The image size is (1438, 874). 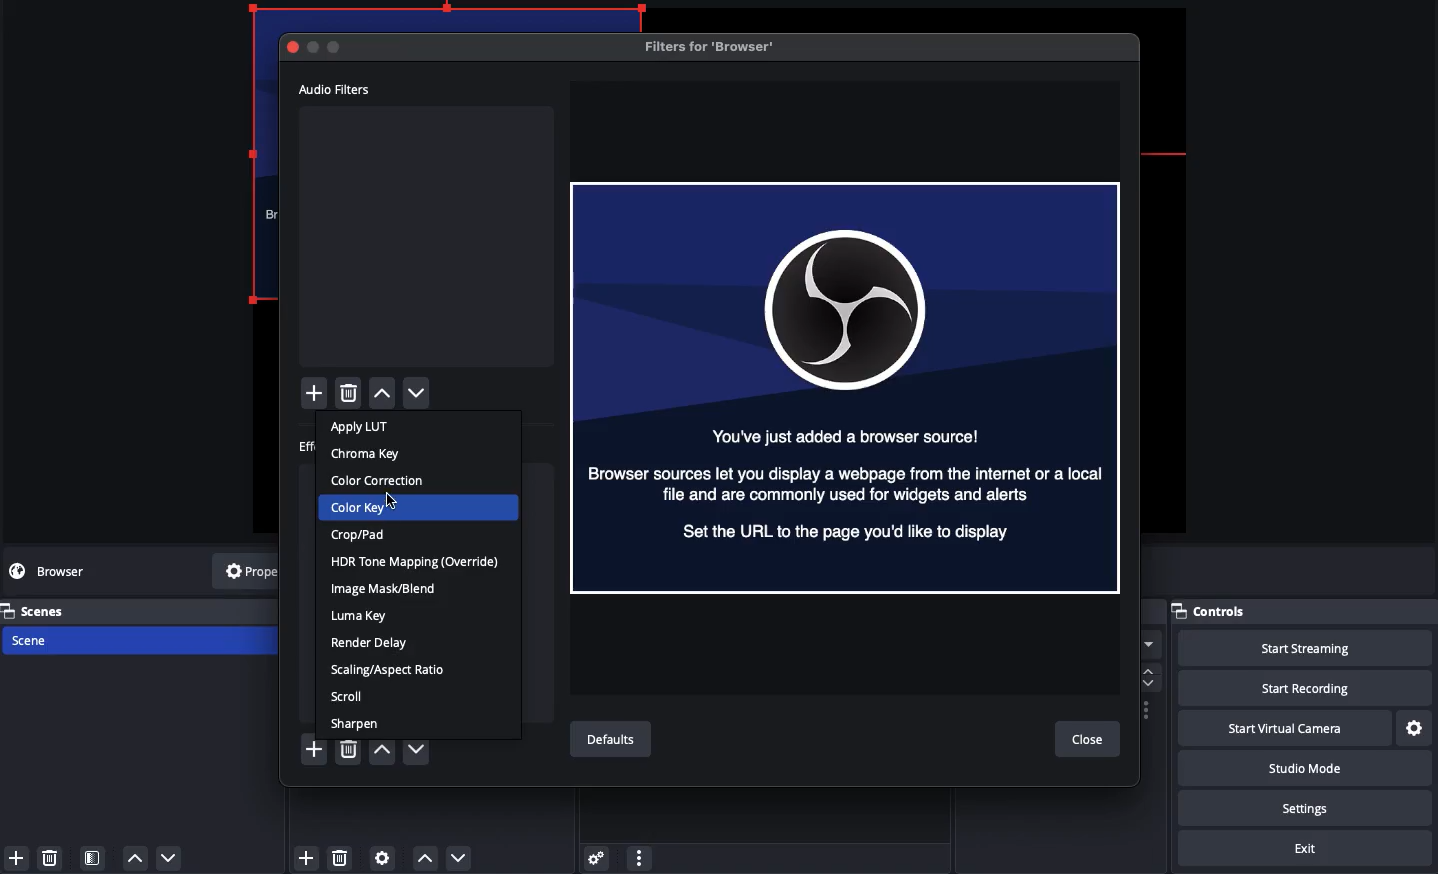 I want to click on Defaults, so click(x=616, y=741).